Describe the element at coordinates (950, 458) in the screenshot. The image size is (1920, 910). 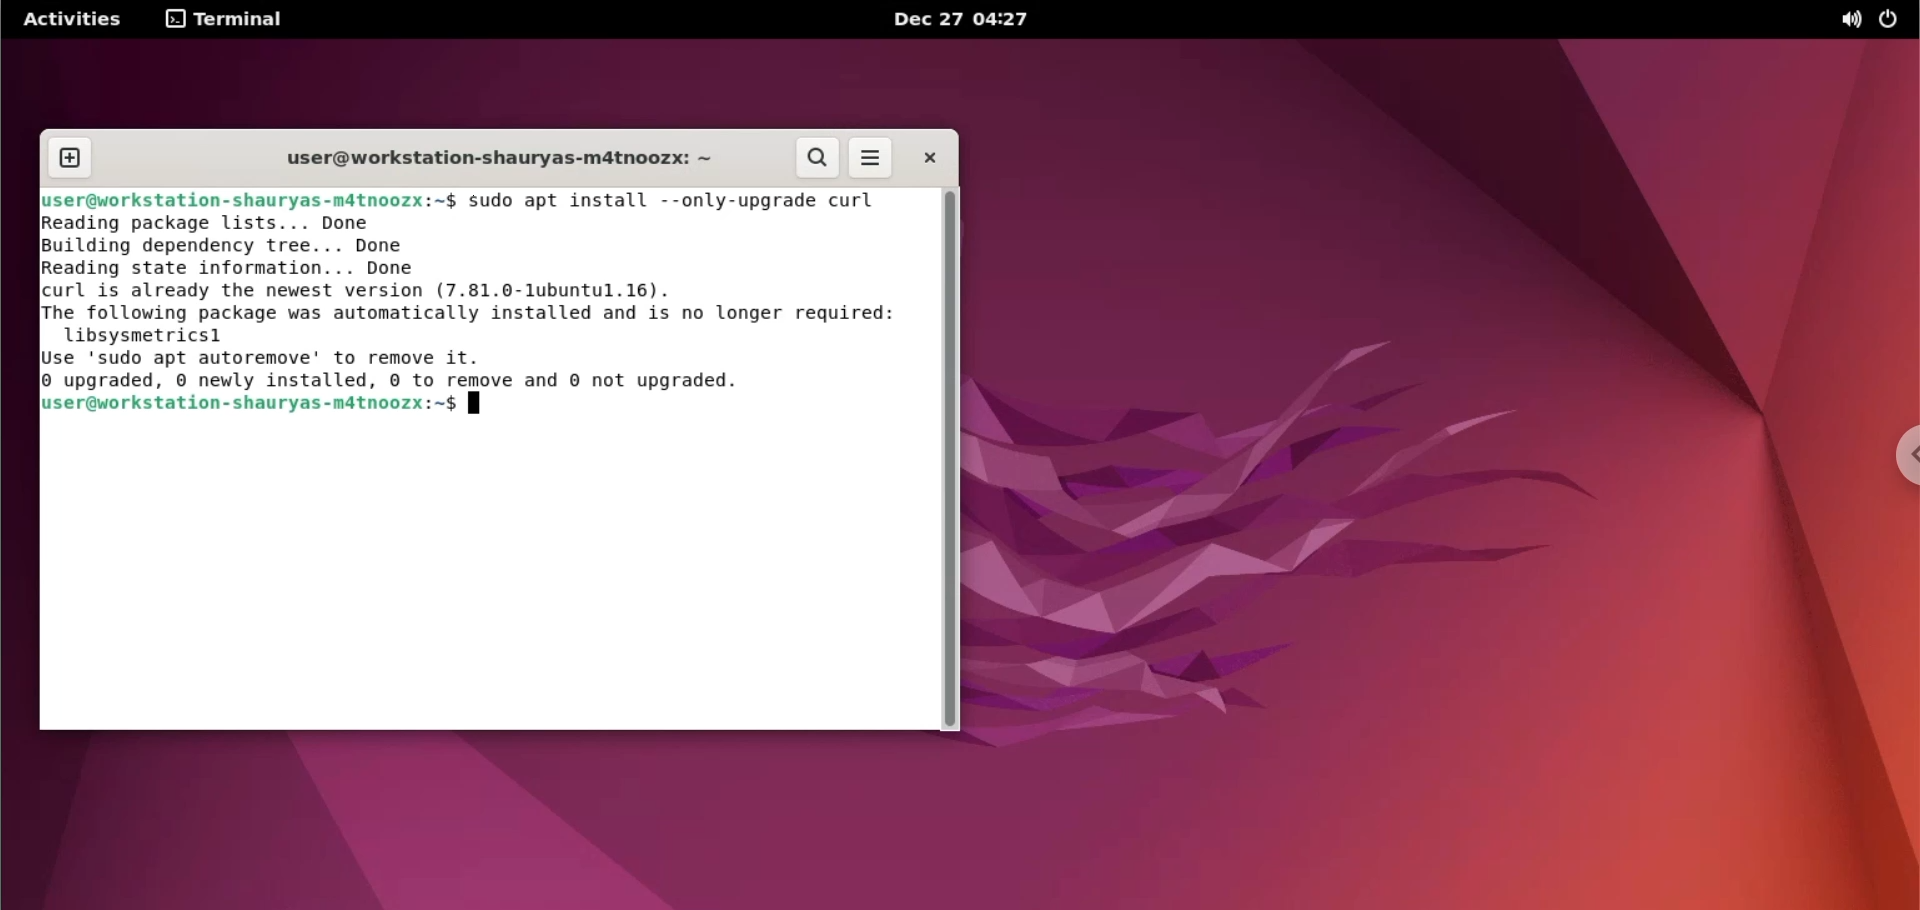
I see `scrollbar` at that location.